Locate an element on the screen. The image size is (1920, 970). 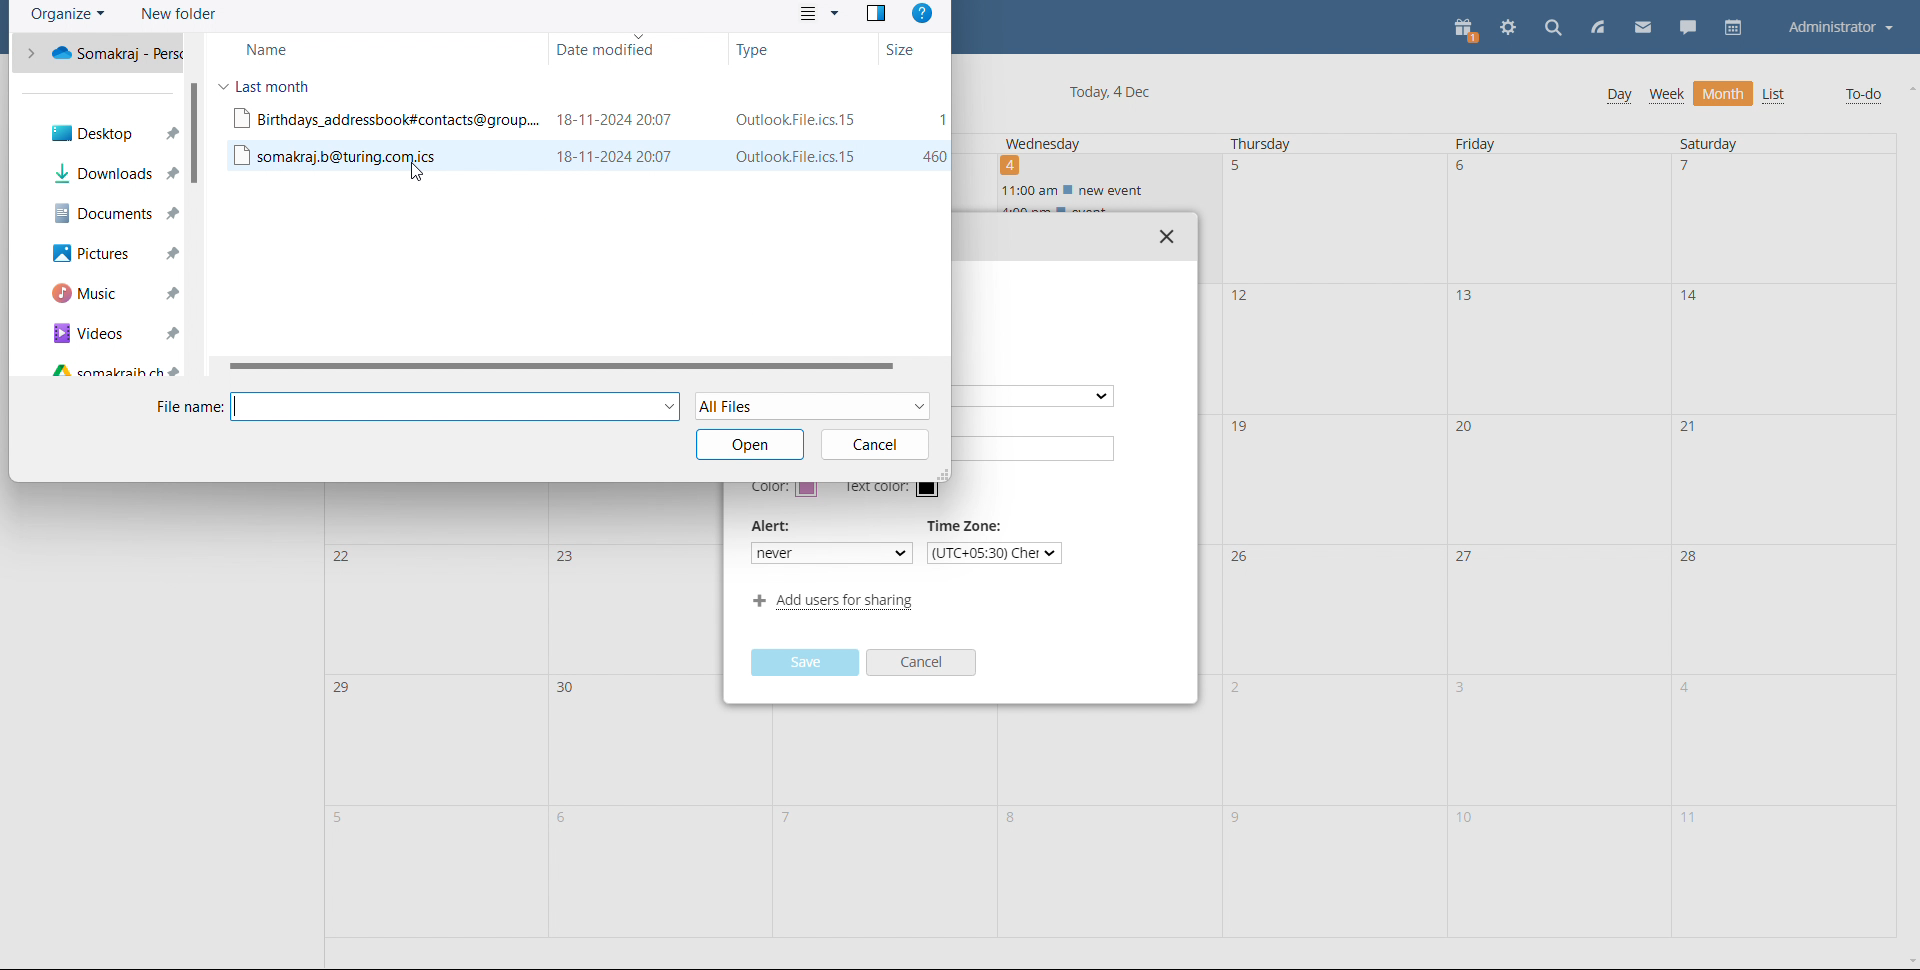
videos is located at coordinates (109, 332).